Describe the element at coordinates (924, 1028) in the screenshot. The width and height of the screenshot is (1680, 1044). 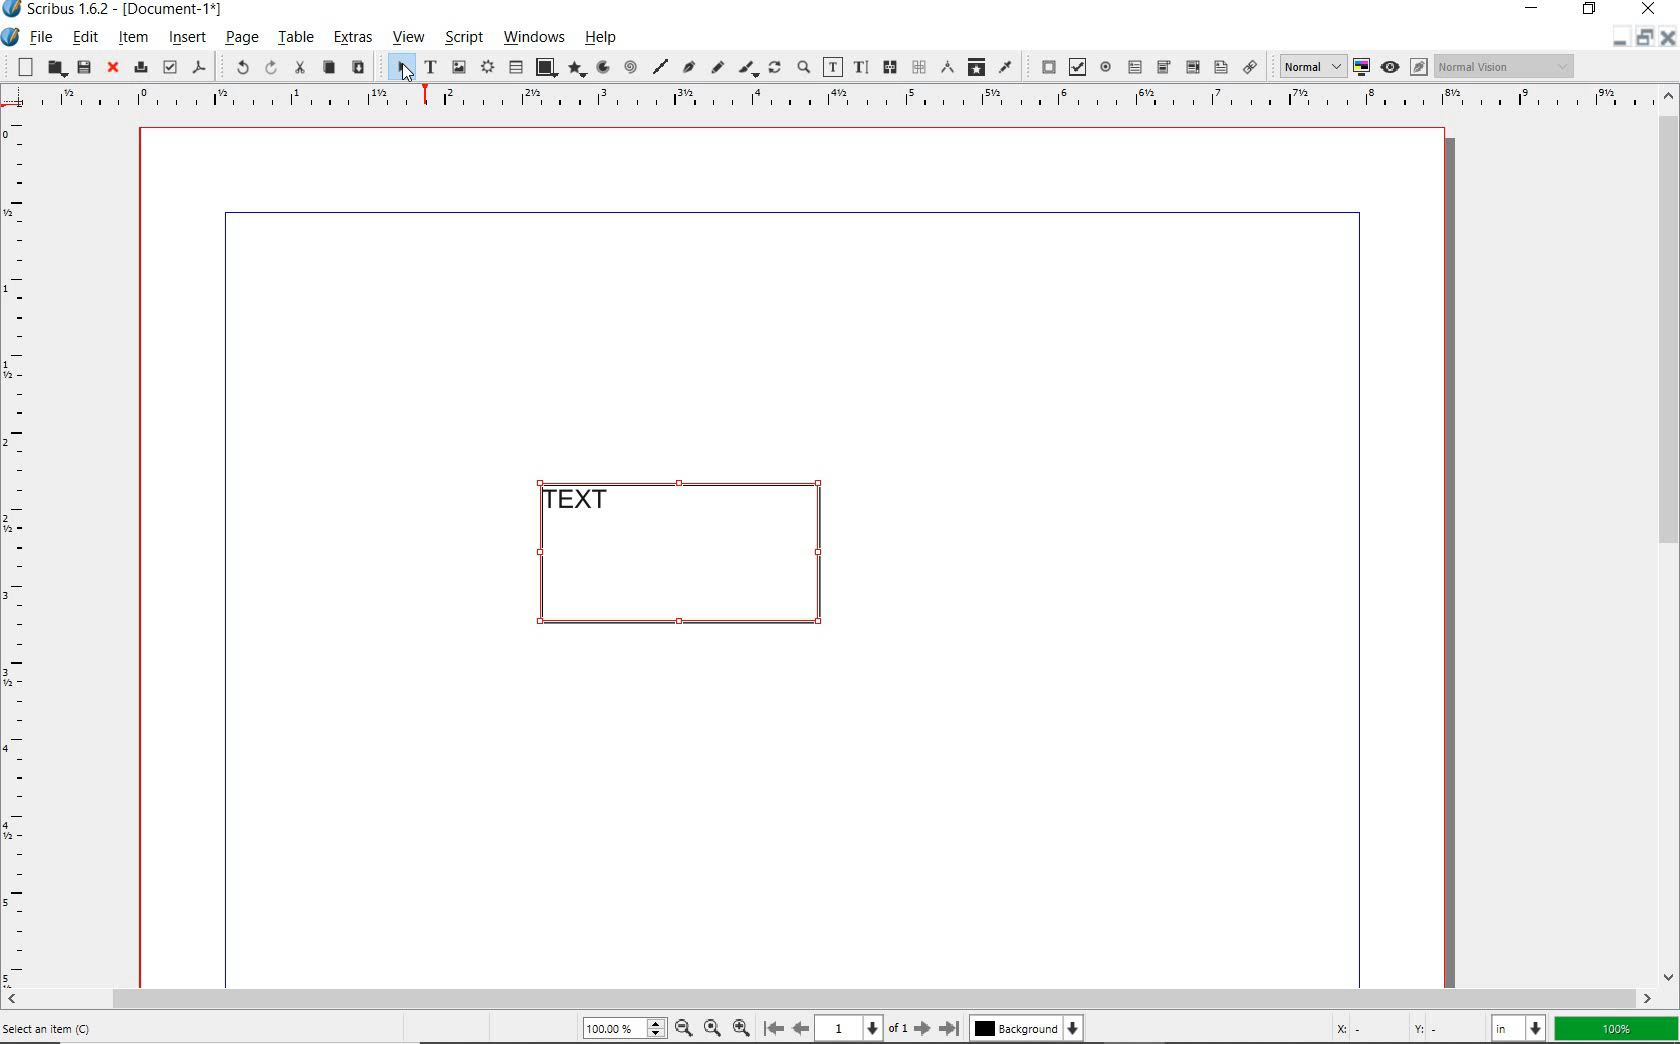
I see `Next Page` at that location.